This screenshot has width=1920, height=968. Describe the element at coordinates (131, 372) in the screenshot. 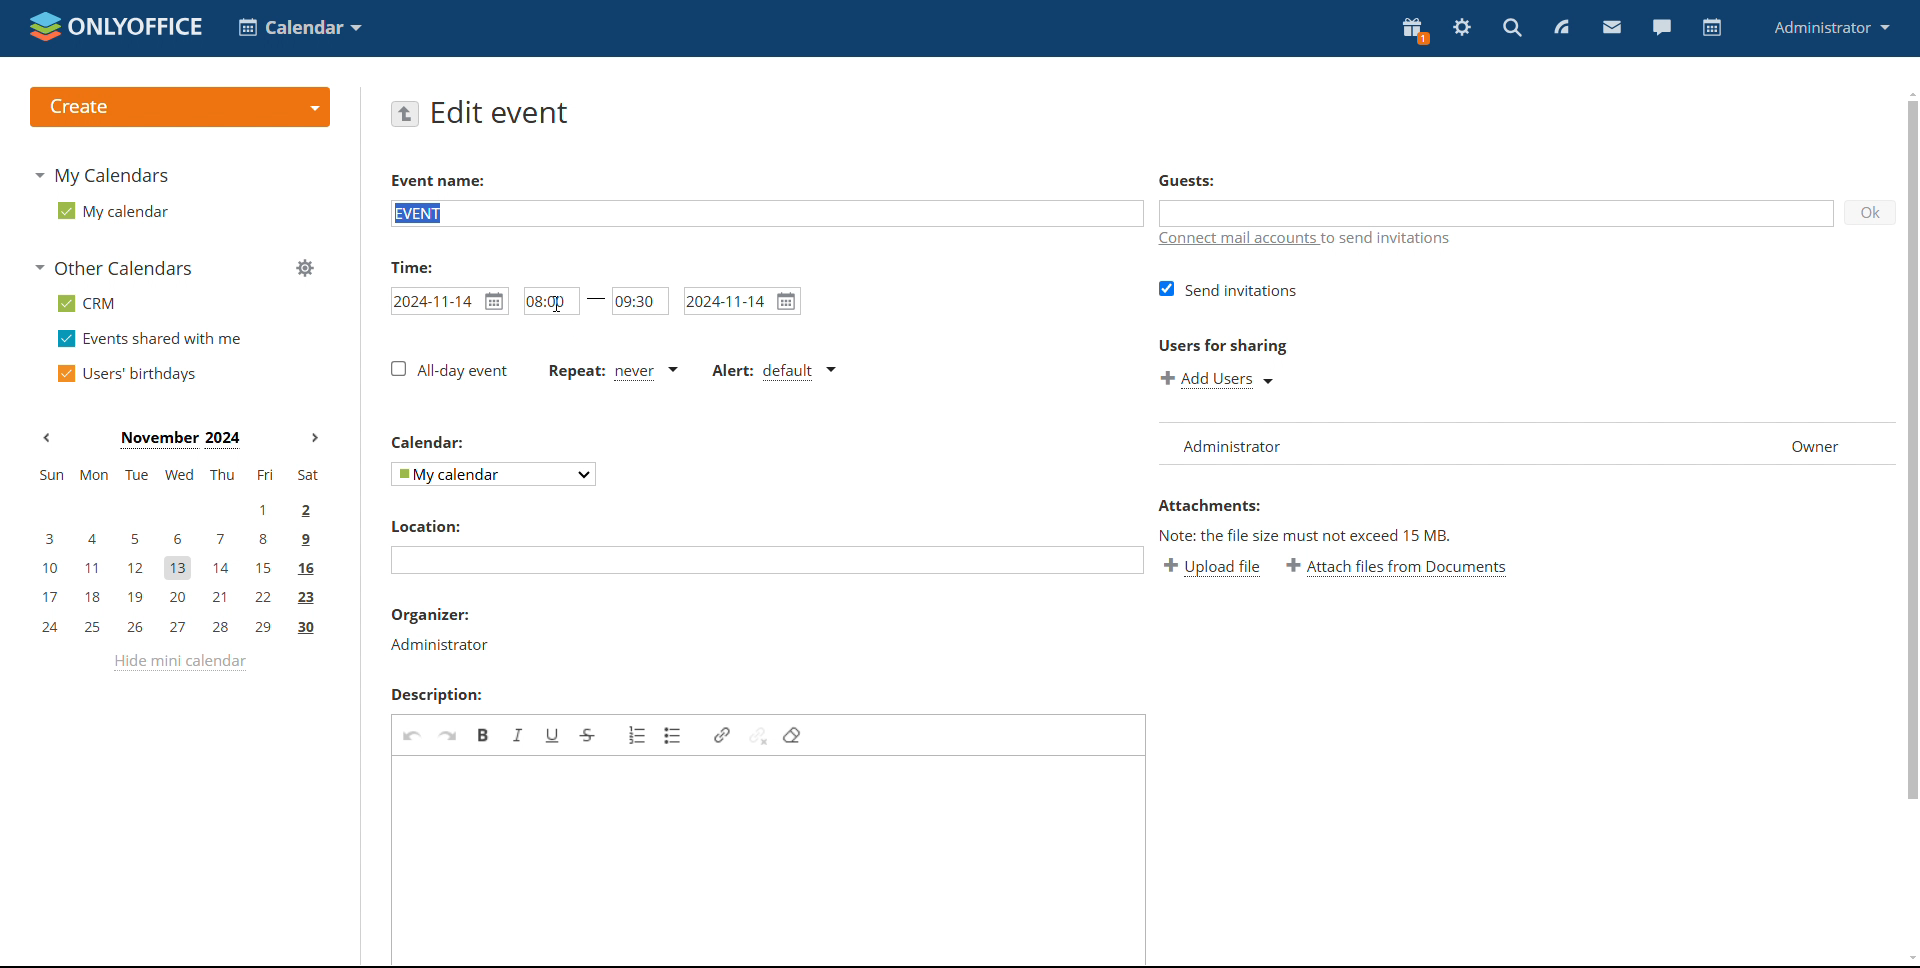

I see `users' burthdays` at that location.